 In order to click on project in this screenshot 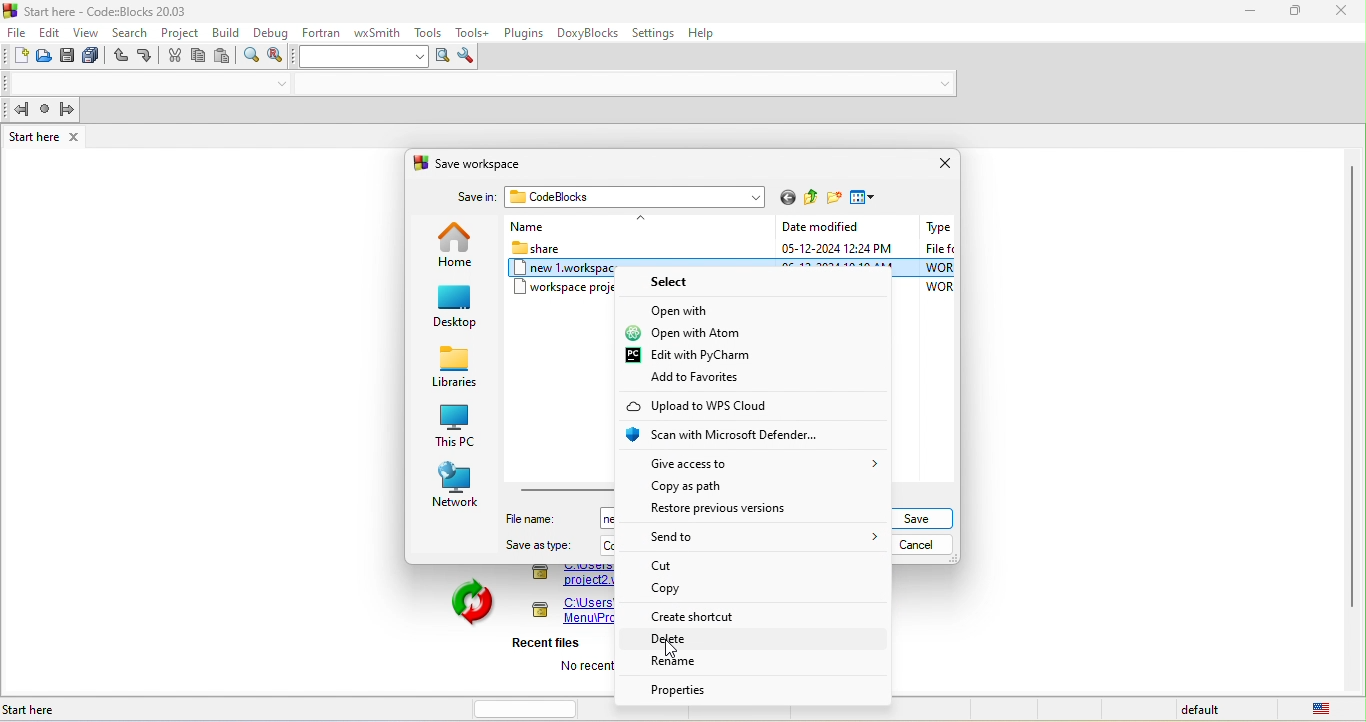, I will do `click(181, 31)`.